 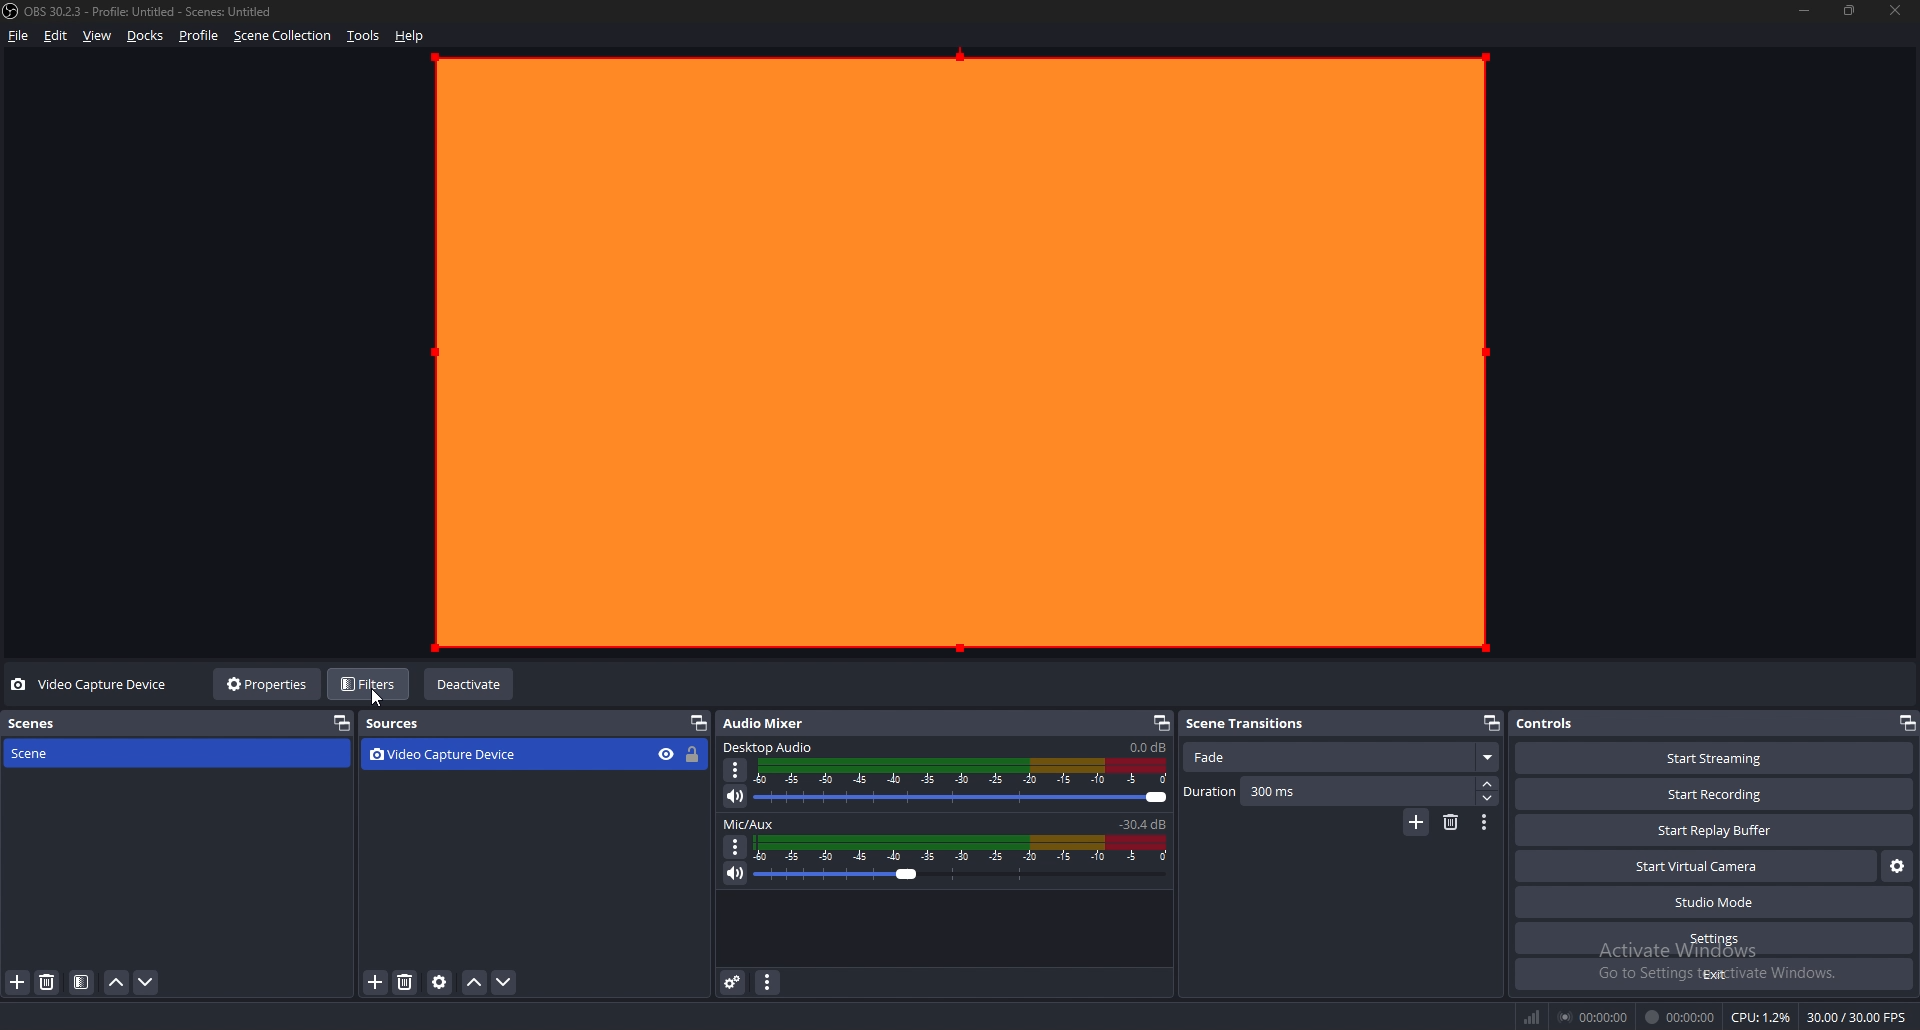 What do you see at coordinates (18, 983) in the screenshot?
I see `add scene` at bounding box center [18, 983].